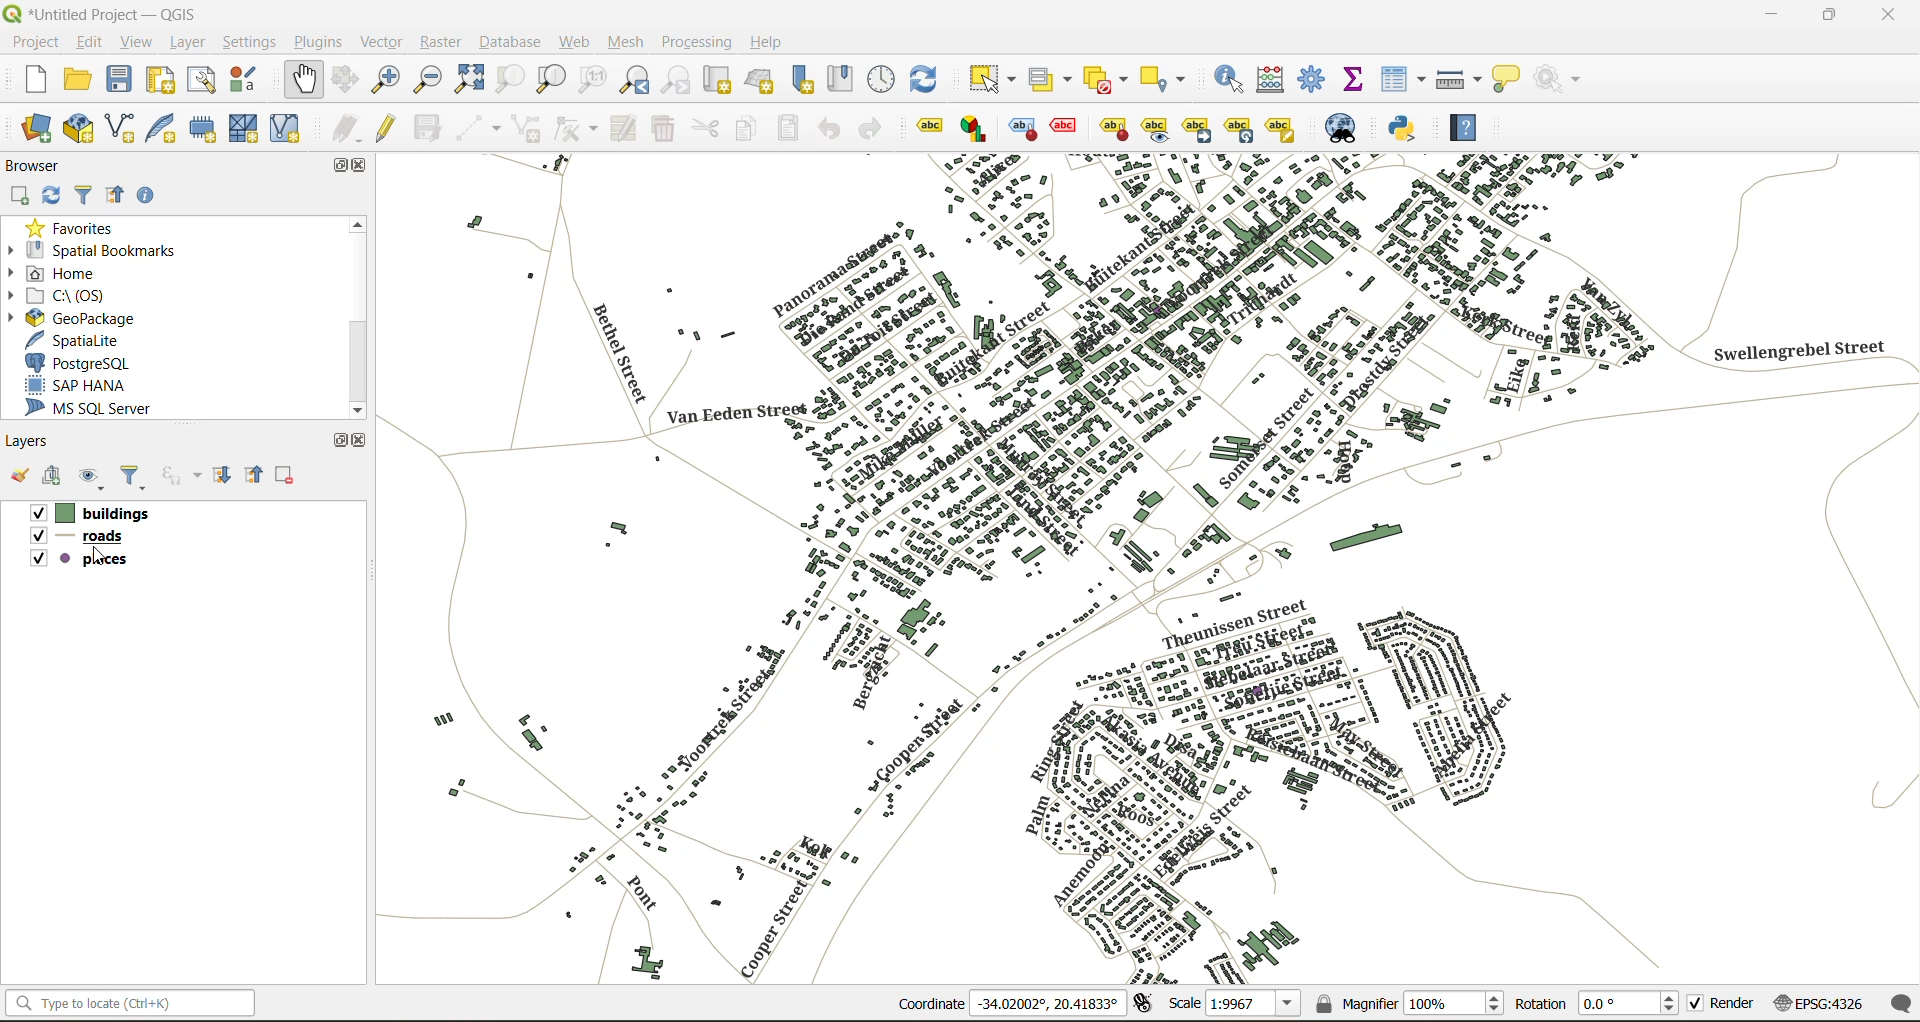 The image size is (1920, 1022). Describe the element at coordinates (1235, 1005) in the screenshot. I see `scale` at that location.